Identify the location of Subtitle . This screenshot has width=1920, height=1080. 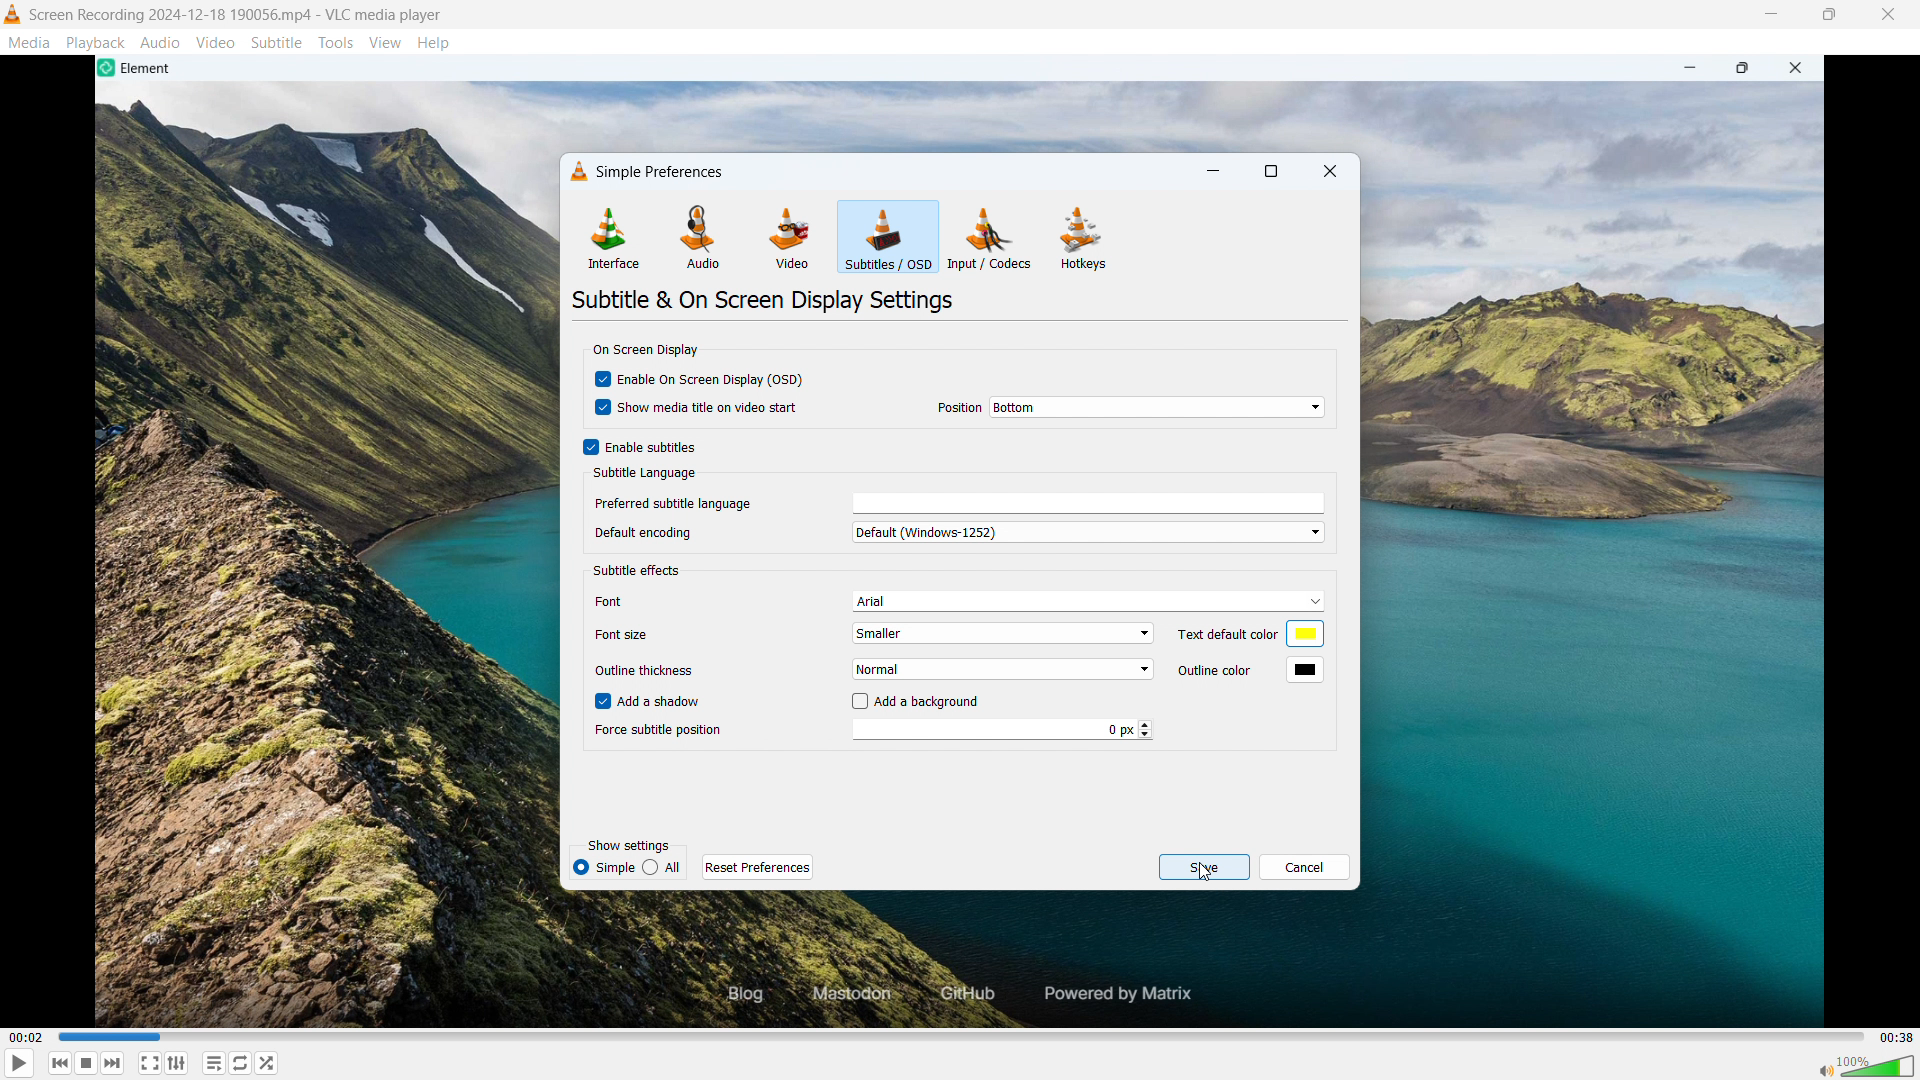
(277, 43).